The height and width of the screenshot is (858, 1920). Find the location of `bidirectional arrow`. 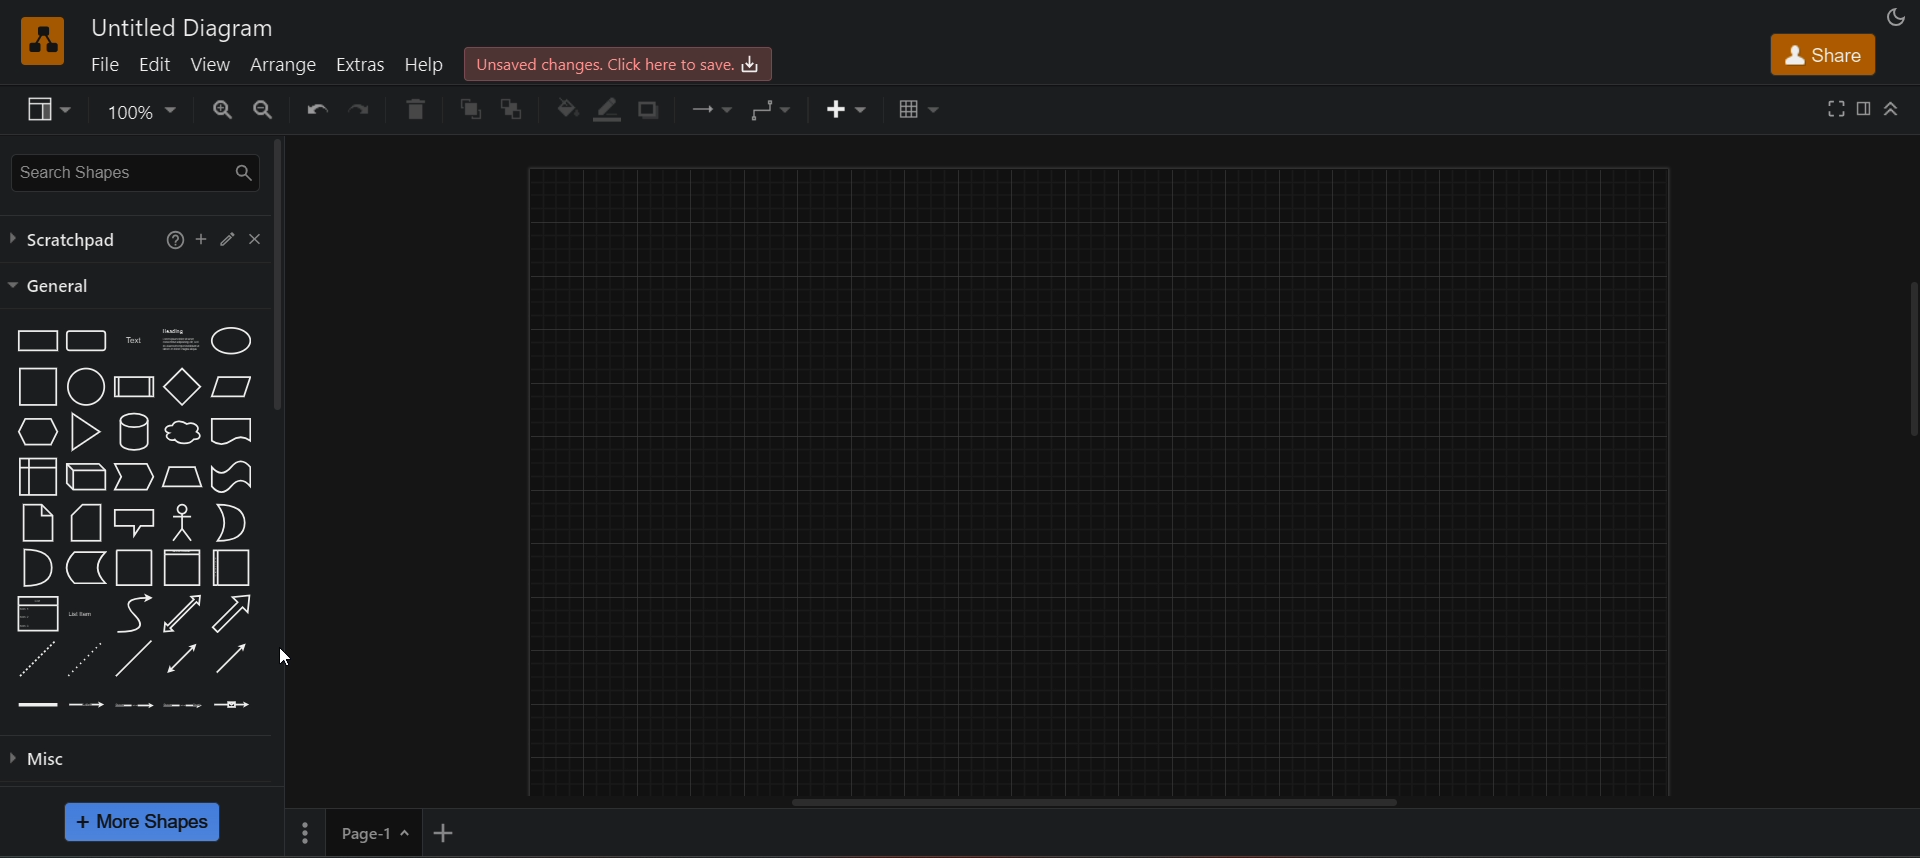

bidirectional arrow is located at coordinates (183, 614).